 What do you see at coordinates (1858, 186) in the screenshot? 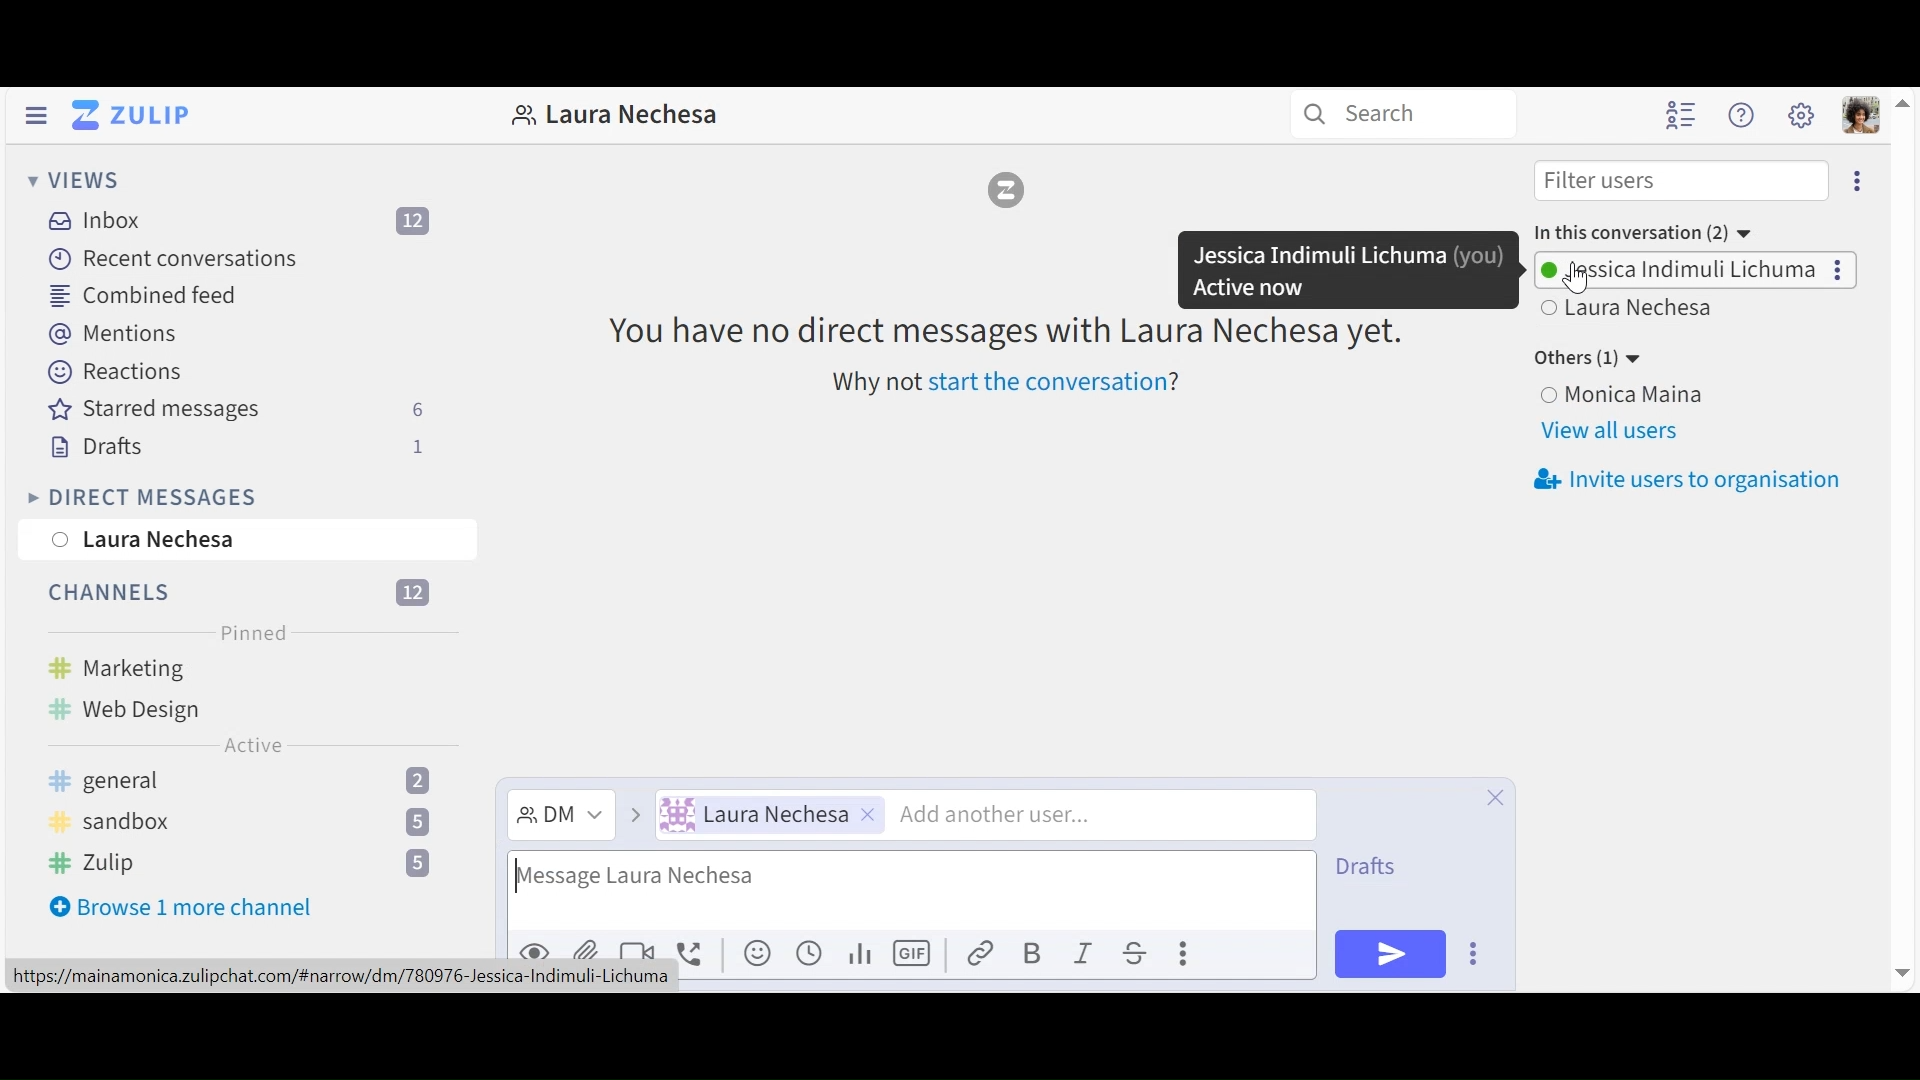
I see `more options` at bounding box center [1858, 186].